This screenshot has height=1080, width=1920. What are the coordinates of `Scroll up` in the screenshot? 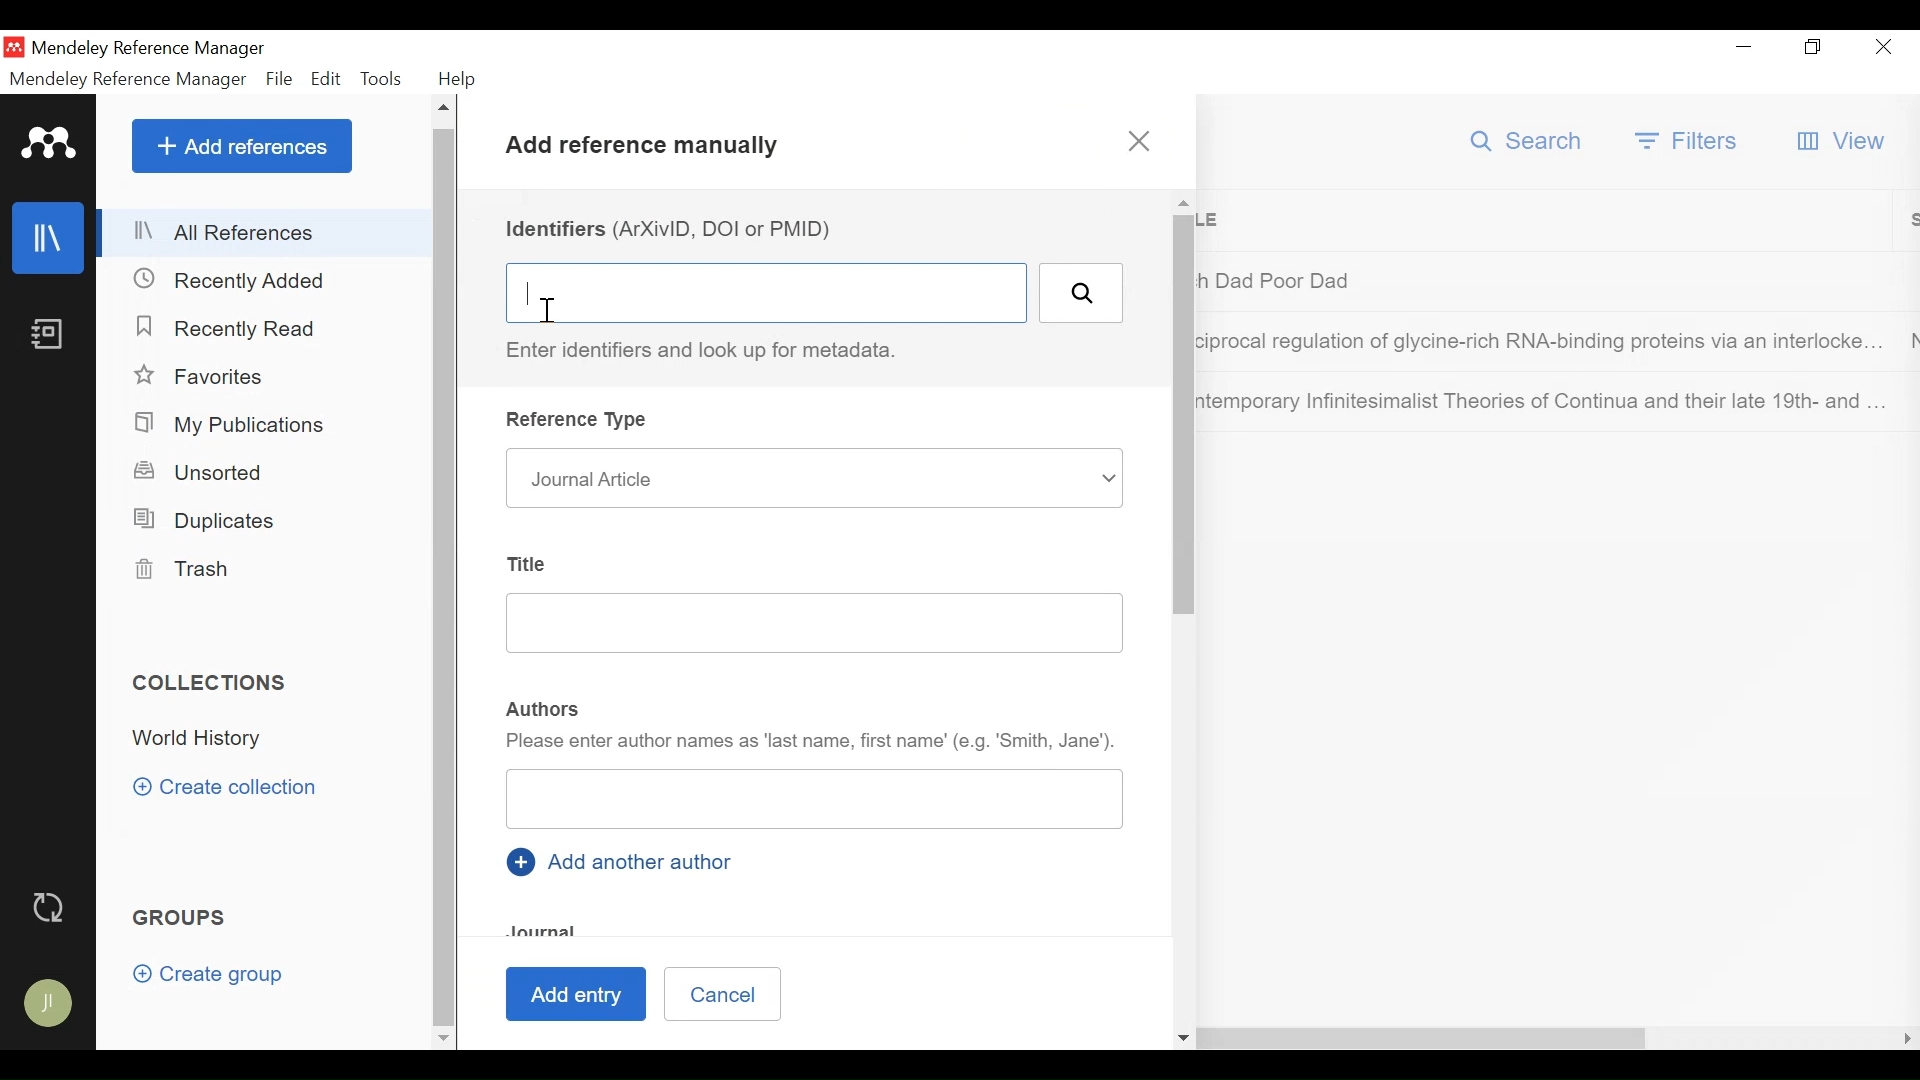 It's located at (1183, 202).